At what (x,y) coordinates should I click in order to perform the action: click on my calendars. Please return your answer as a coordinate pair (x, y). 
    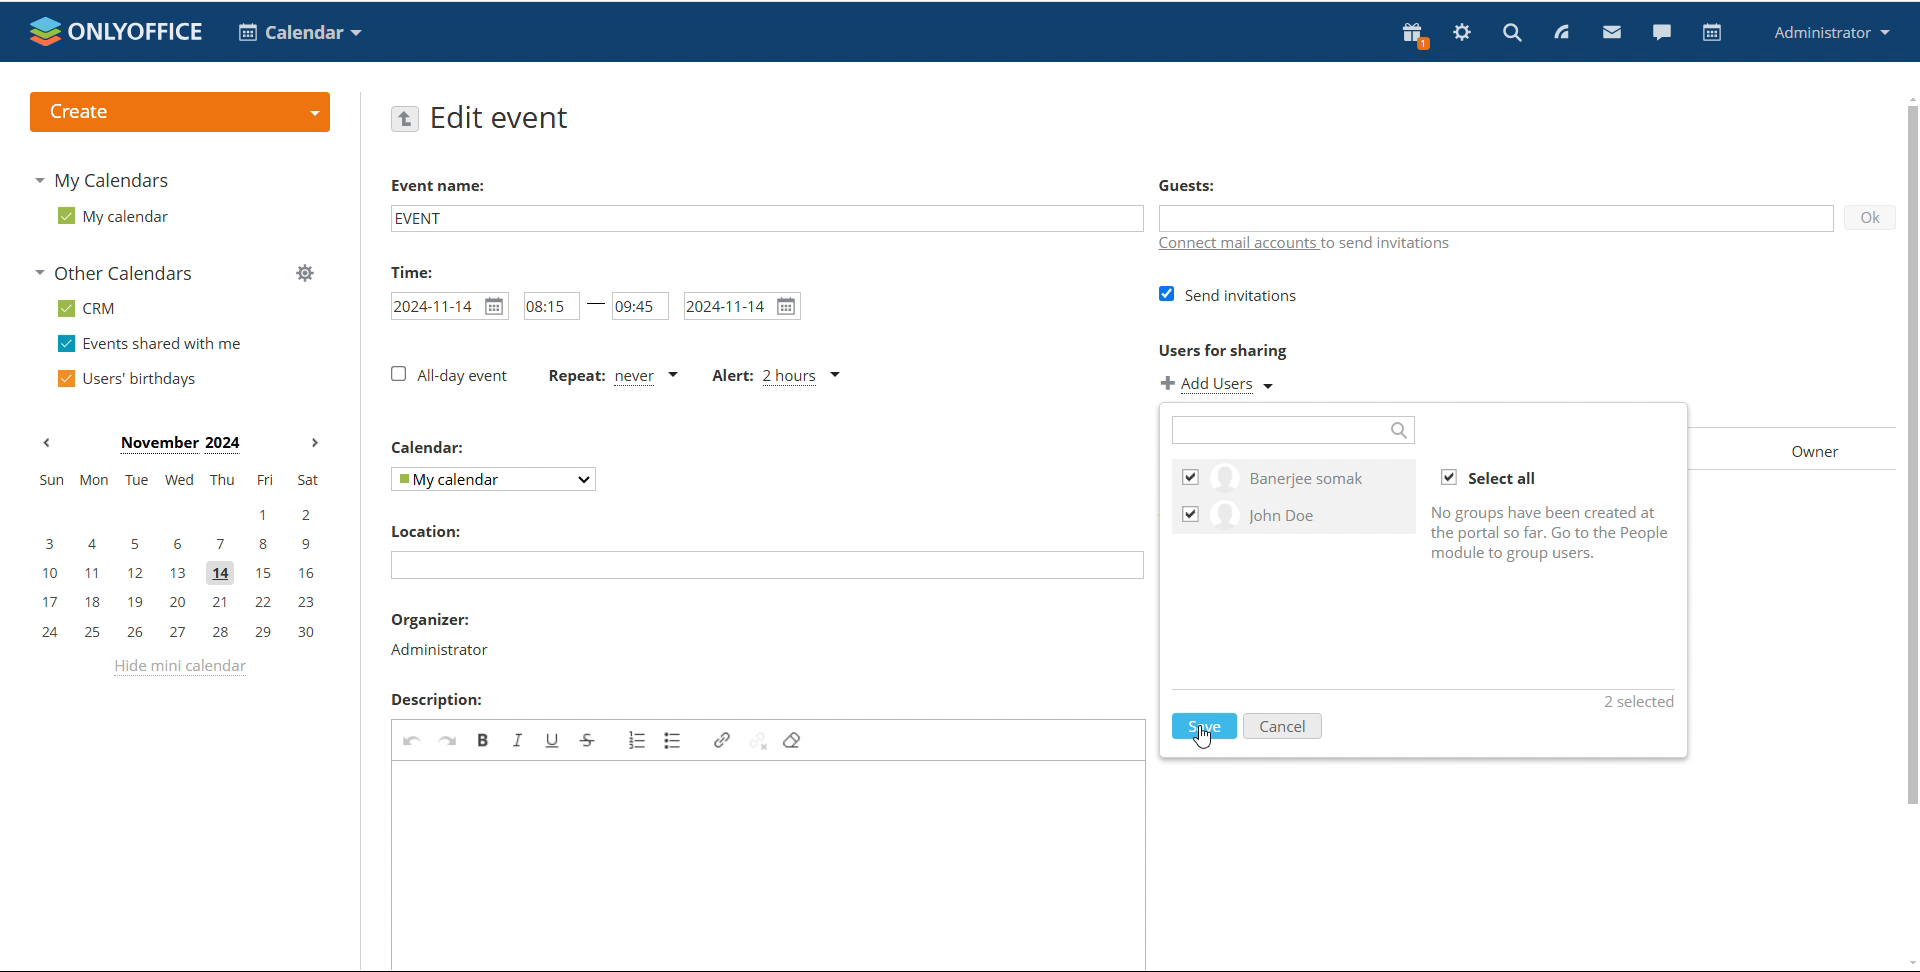
    Looking at the image, I should click on (100, 182).